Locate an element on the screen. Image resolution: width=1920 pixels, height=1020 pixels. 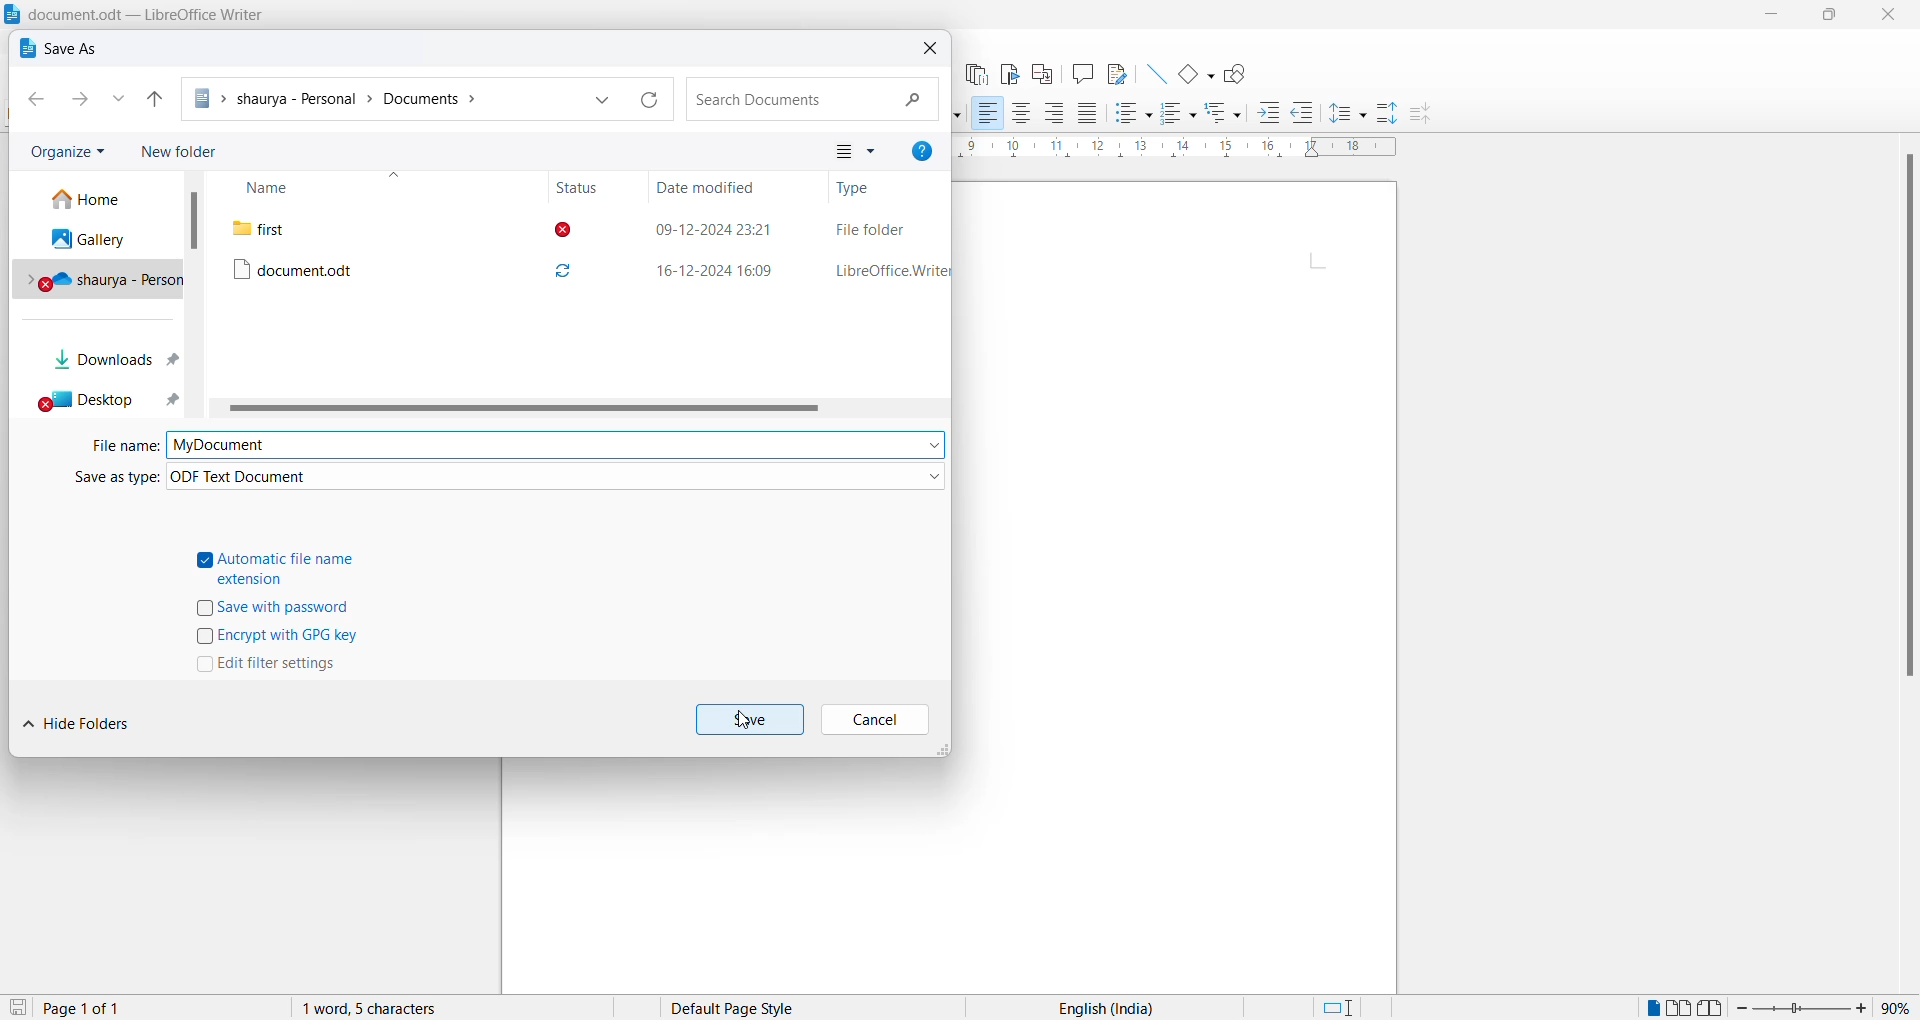
scrollbar is located at coordinates (1907, 422).